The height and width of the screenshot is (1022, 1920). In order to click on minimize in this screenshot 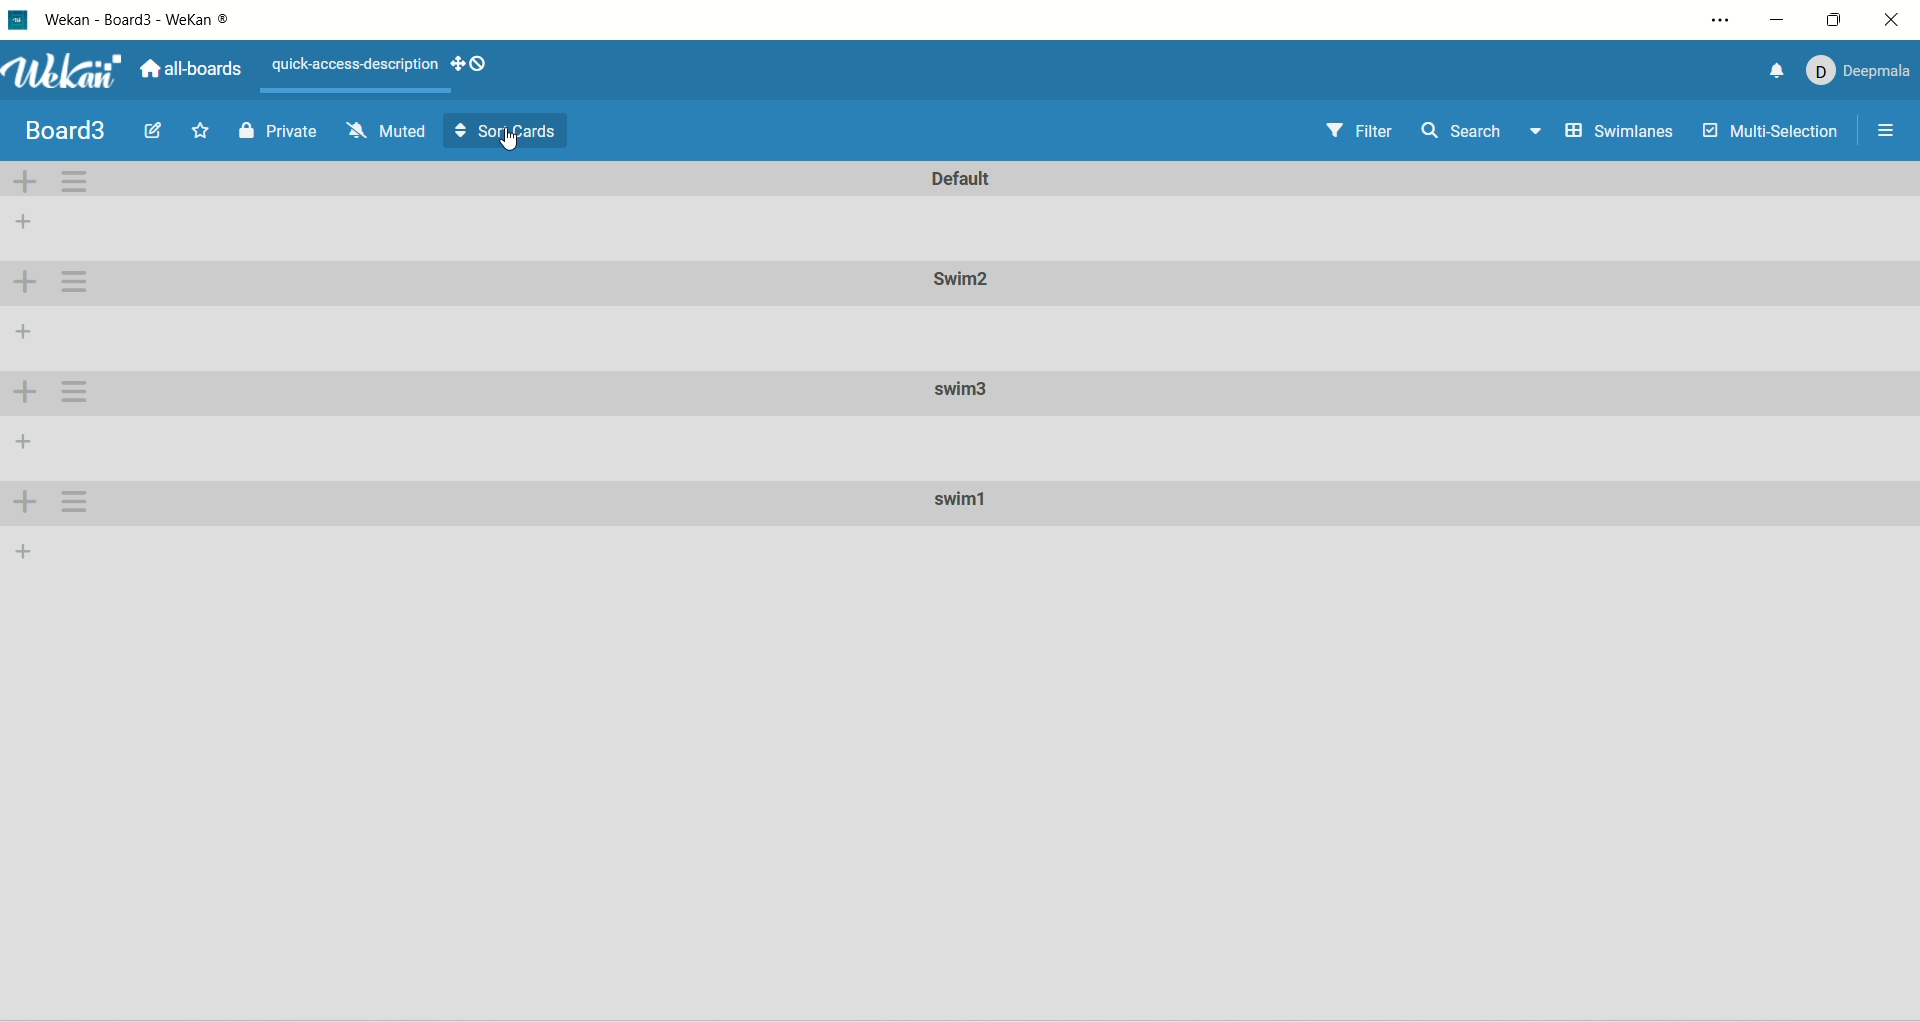, I will do `click(1784, 19)`.